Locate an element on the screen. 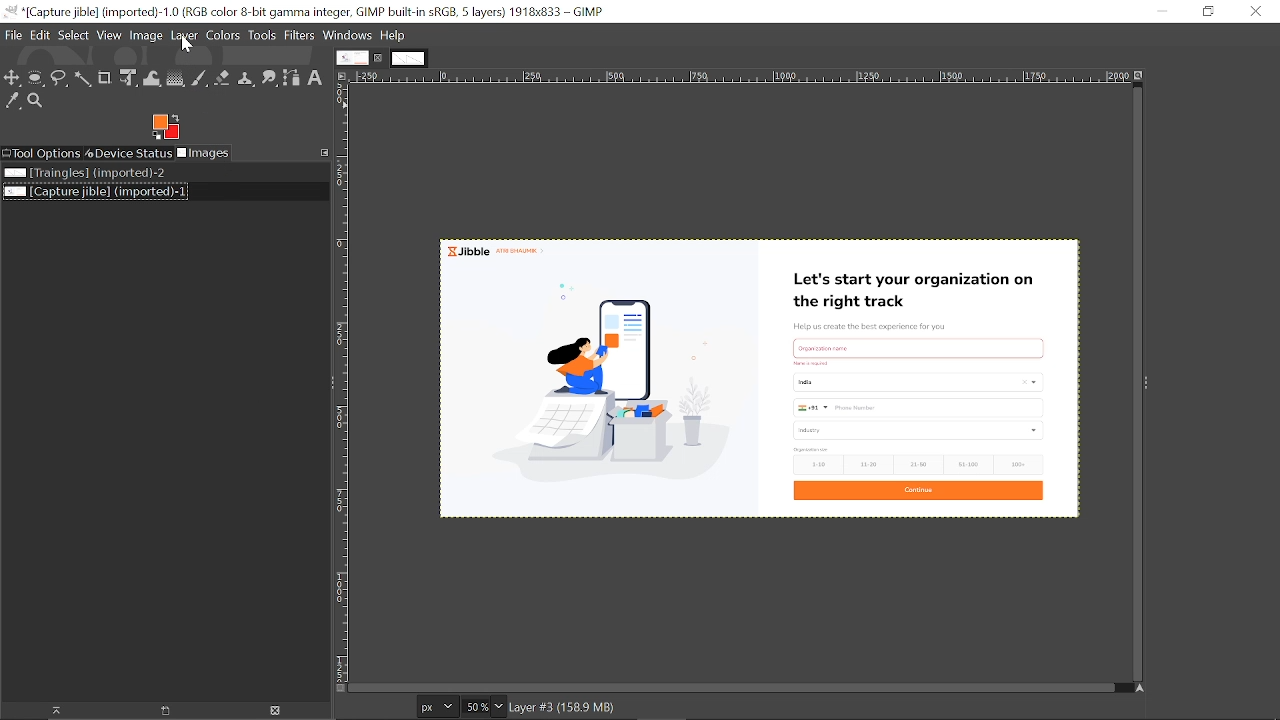 This screenshot has height=720, width=1280. Foreground tool is located at coordinates (167, 127).